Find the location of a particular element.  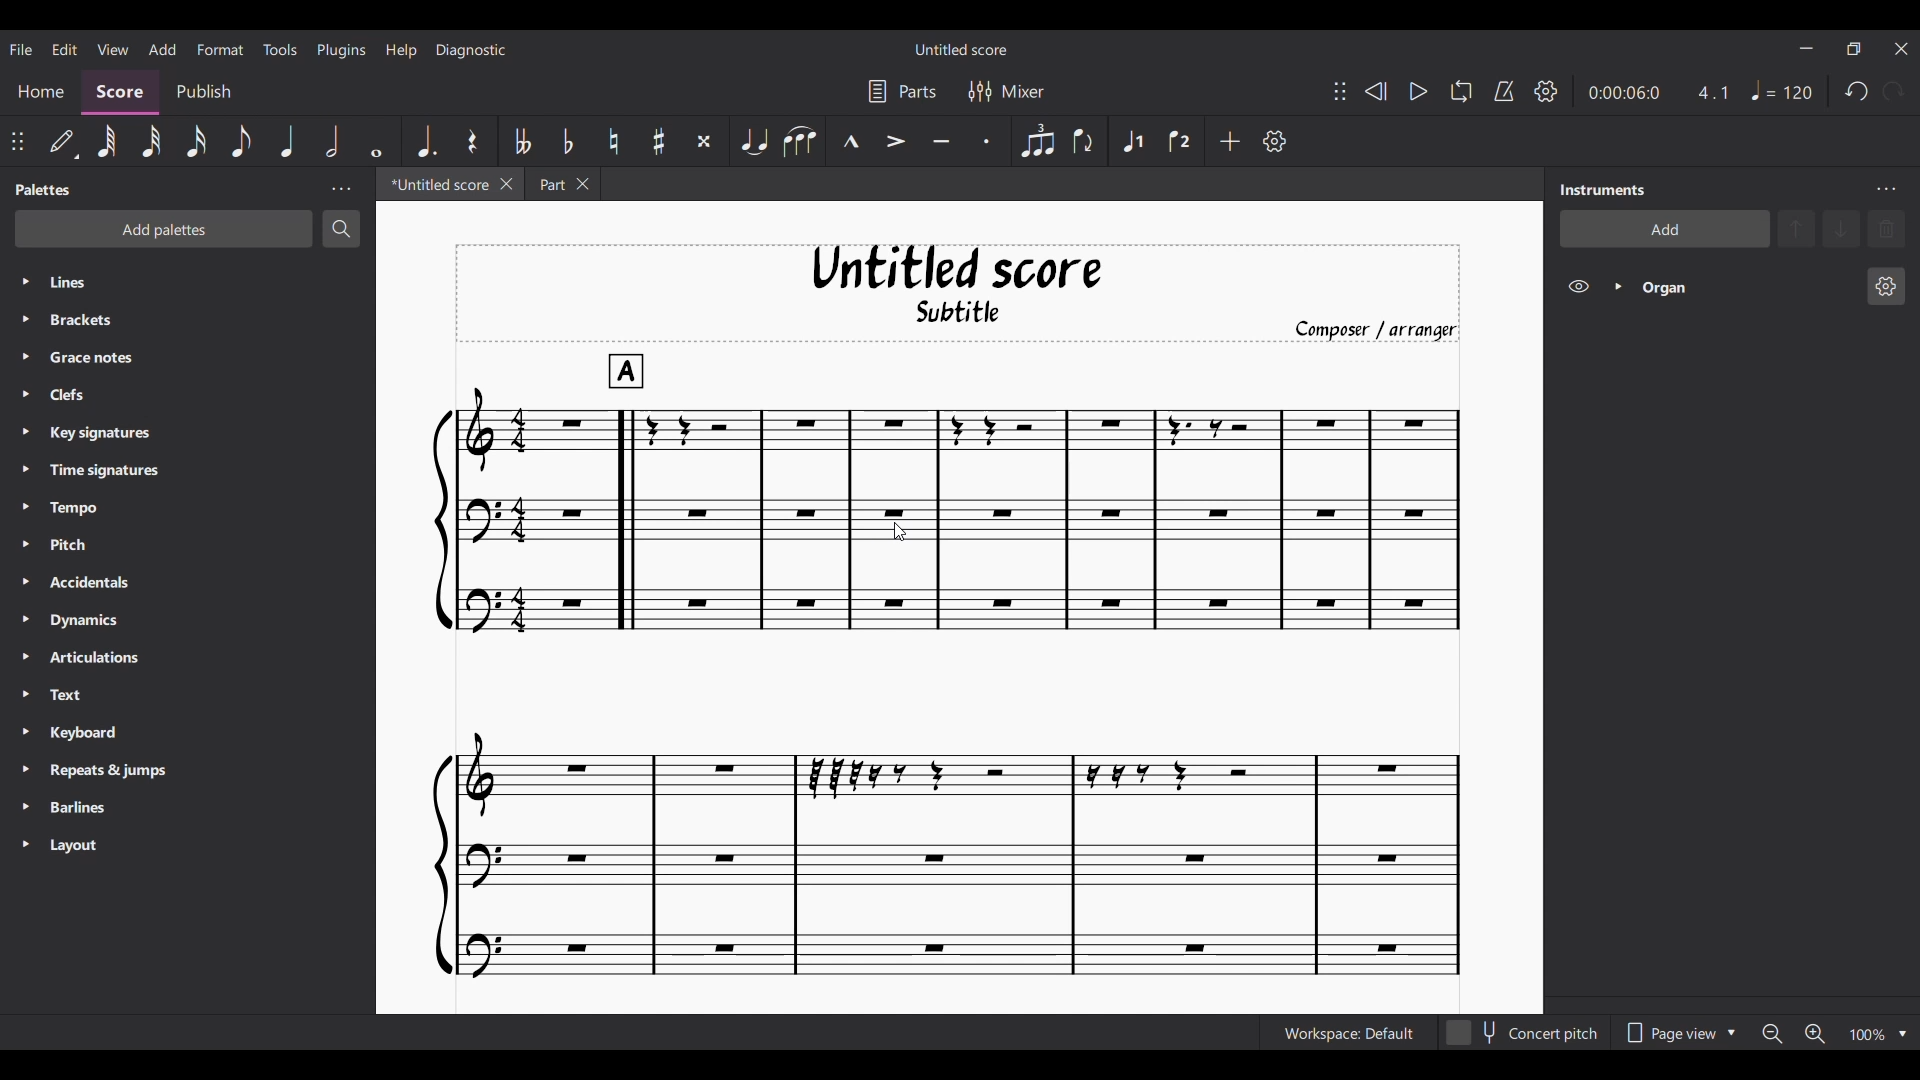

Close Part tab is located at coordinates (583, 184).